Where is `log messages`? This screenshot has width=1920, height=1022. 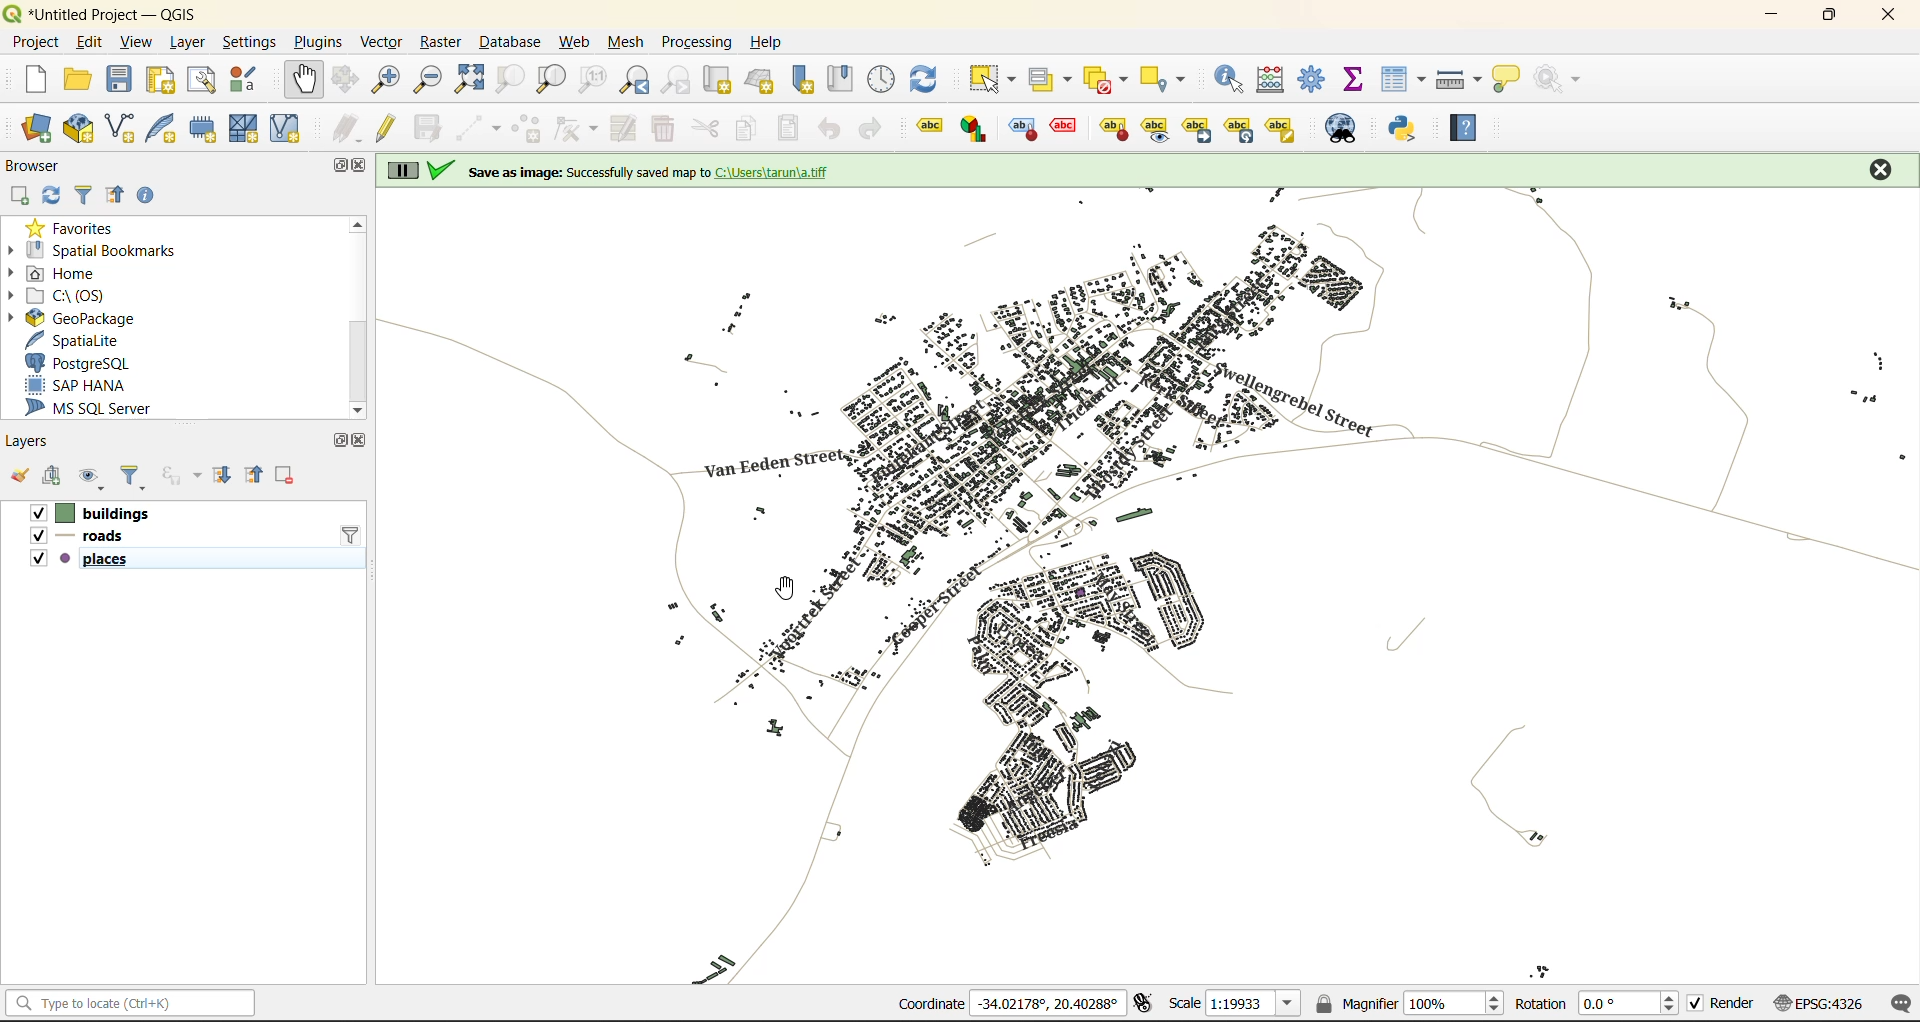 log messages is located at coordinates (1897, 1000).